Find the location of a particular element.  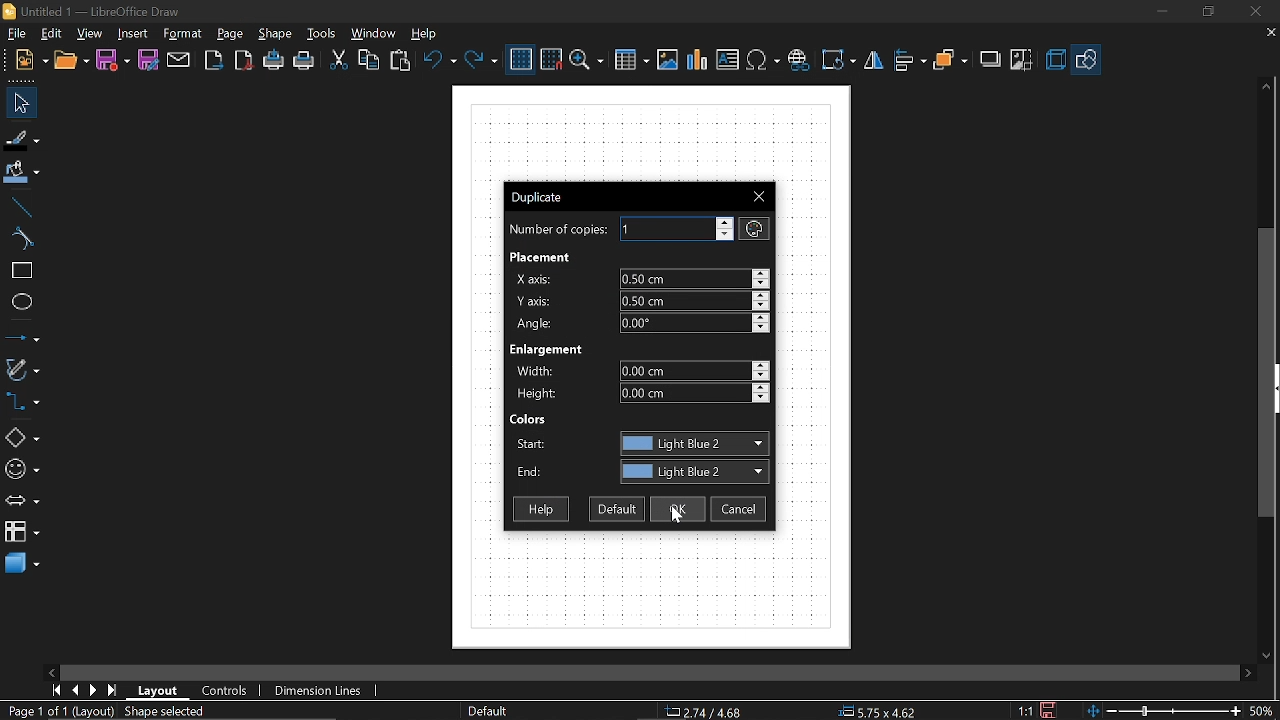

CLose is located at coordinates (761, 195).